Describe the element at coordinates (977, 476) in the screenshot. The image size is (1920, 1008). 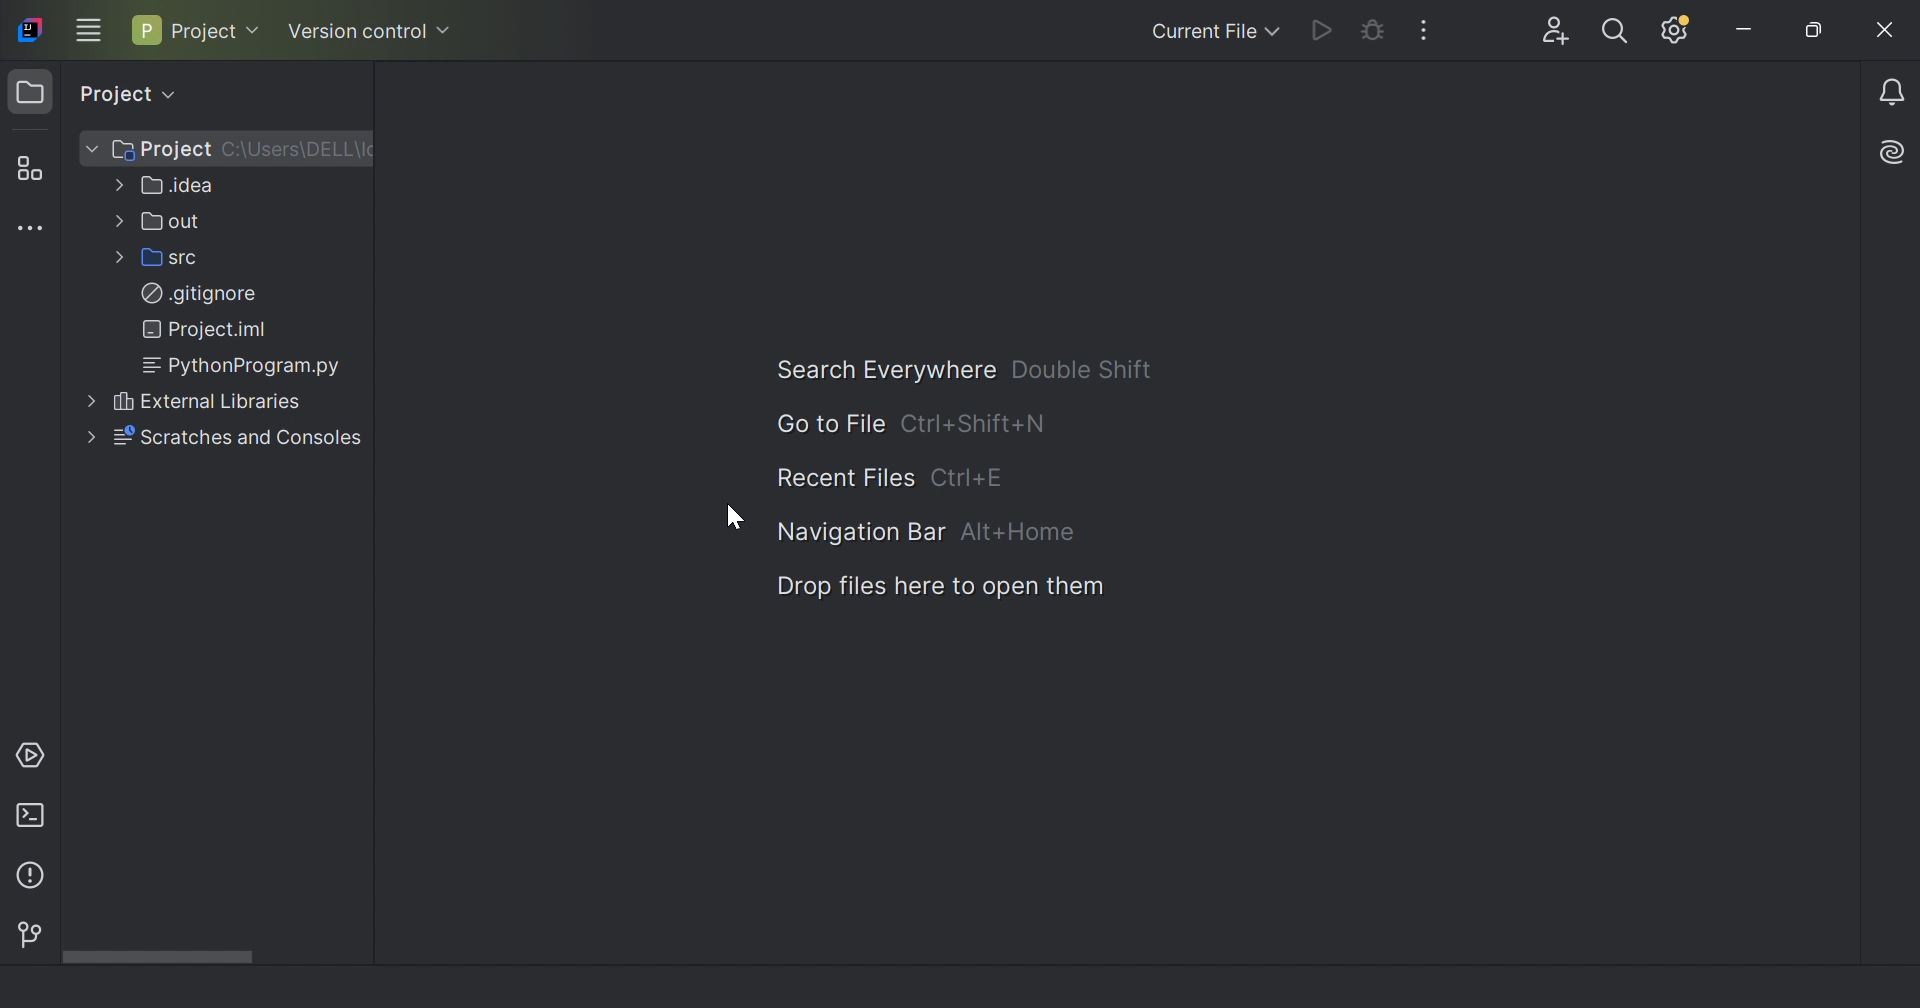
I see `Ctrl+E` at that location.